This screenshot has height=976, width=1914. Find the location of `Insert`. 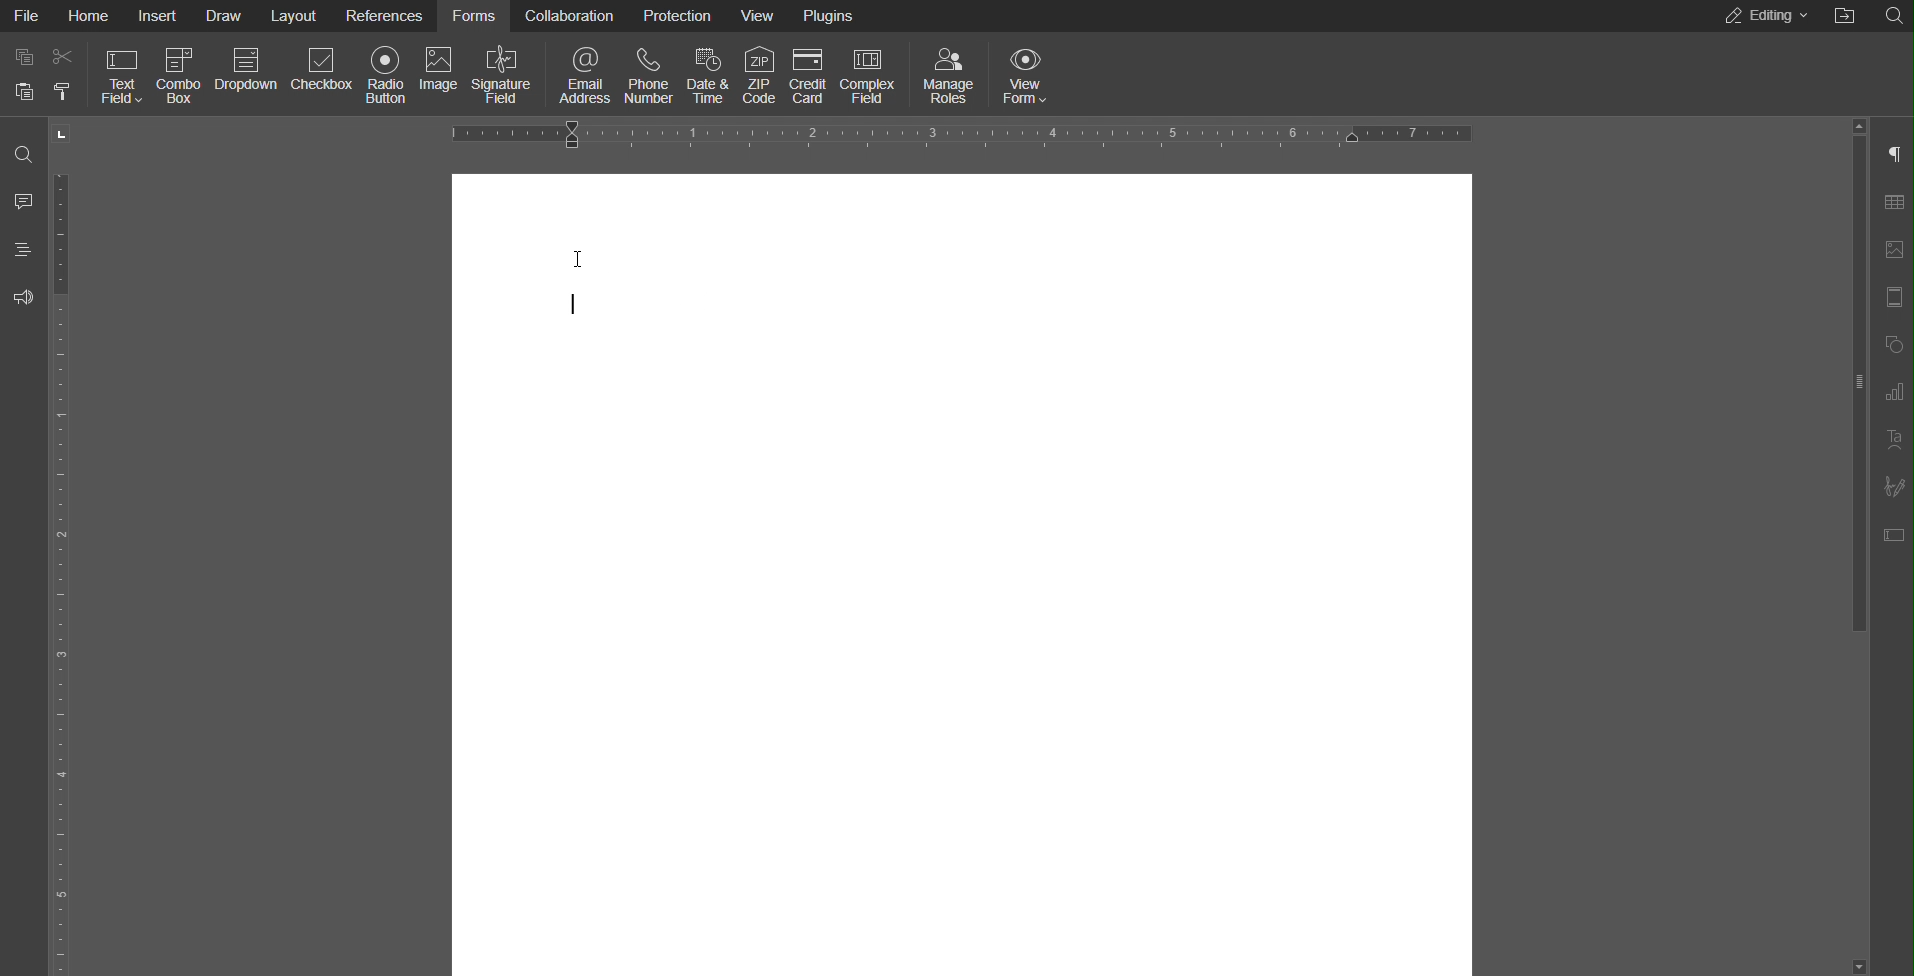

Insert is located at coordinates (159, 16).